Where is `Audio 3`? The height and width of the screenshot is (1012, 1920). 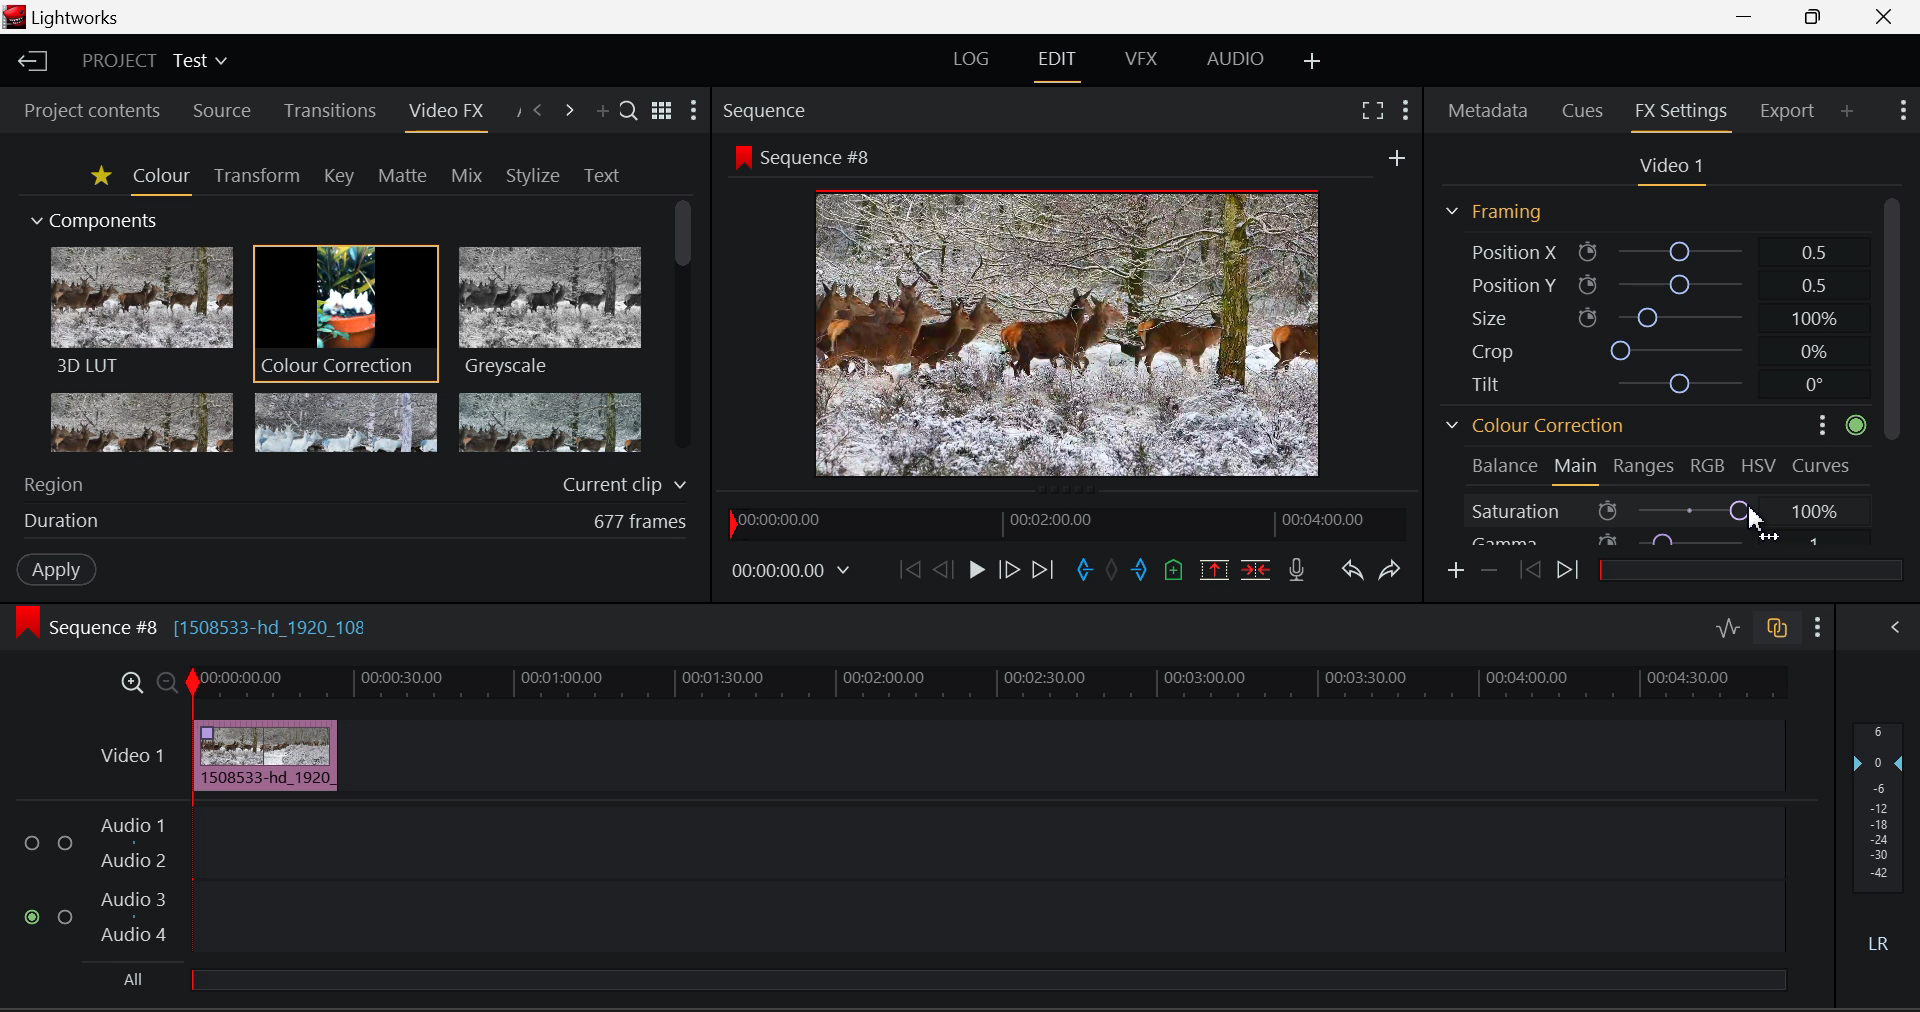 Audio 3 is located at coordinates (133, 901).